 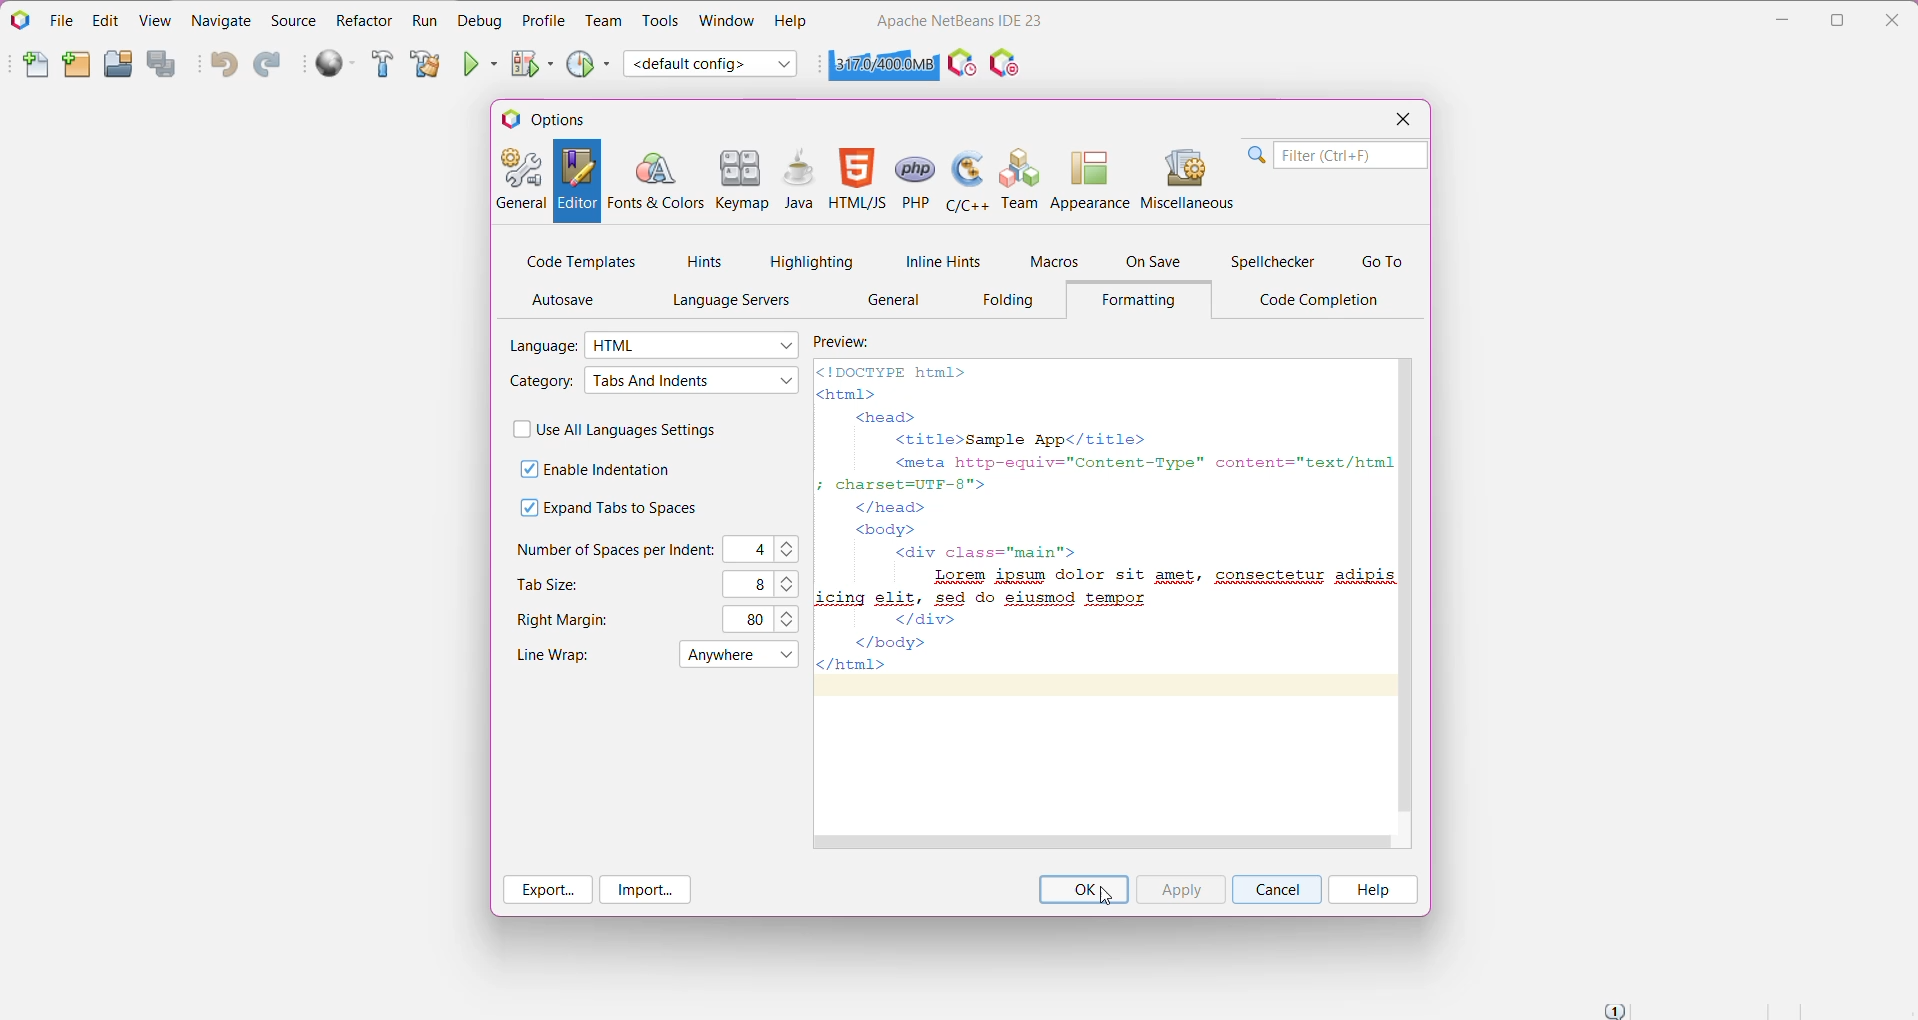 I want to click on C/C++, so click(x=965, y=179).